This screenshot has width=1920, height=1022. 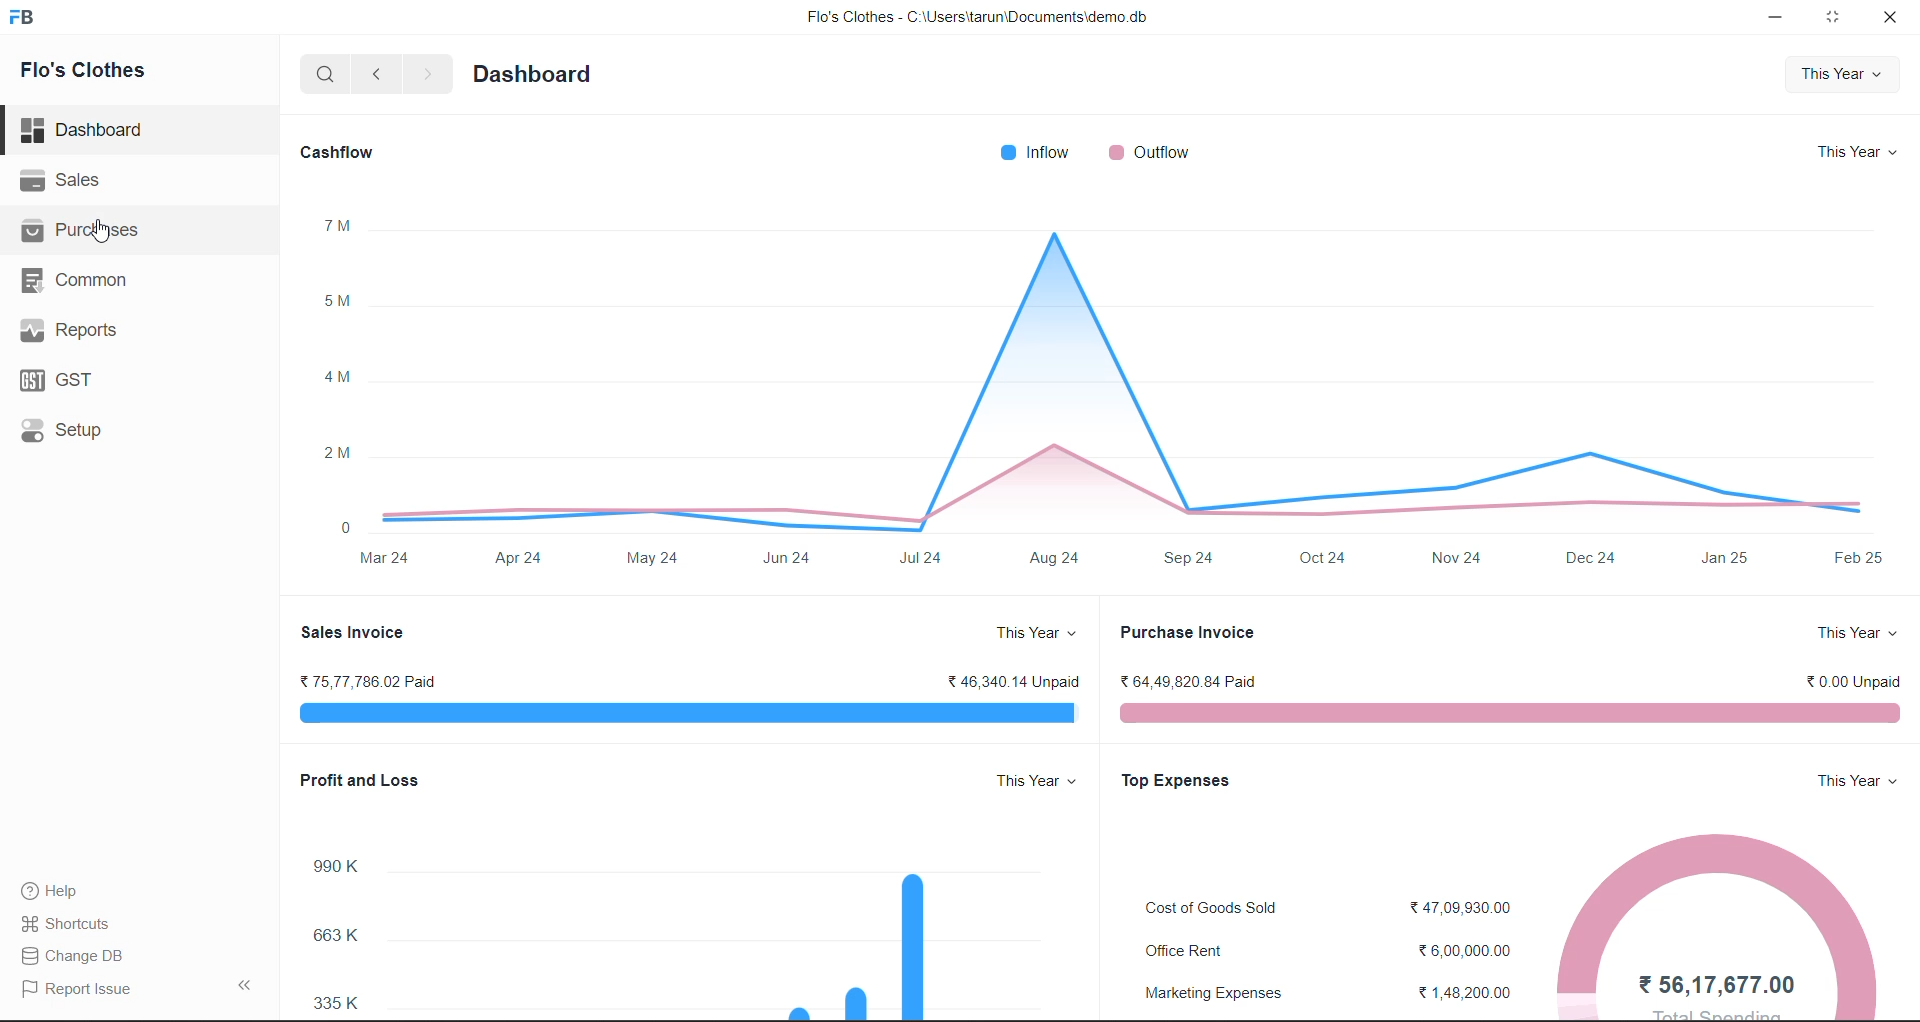 What do you see at coordinates (657, 559) in the screenshot?
I see `May 24` at bounding box center [657, 559].